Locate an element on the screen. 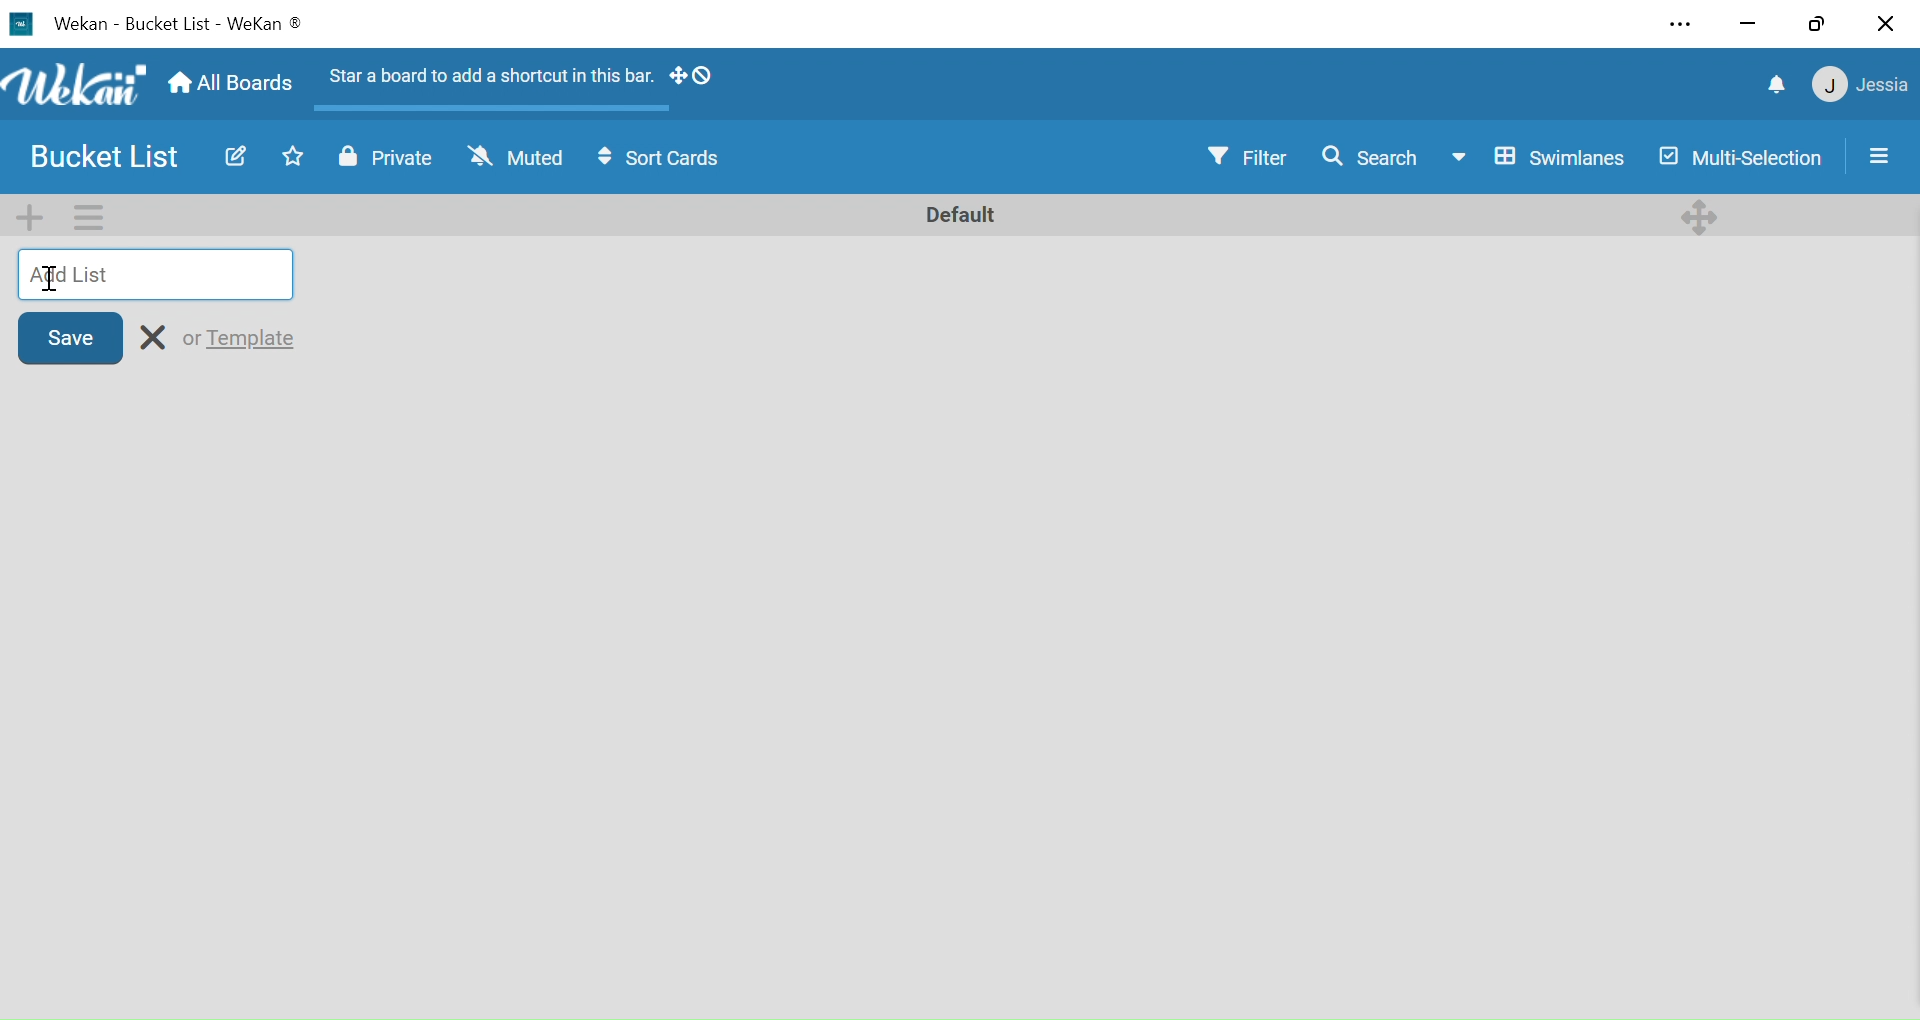 The image size is (1920, 1020). Wekan Desktop icon is located at coordinates (20, 24).